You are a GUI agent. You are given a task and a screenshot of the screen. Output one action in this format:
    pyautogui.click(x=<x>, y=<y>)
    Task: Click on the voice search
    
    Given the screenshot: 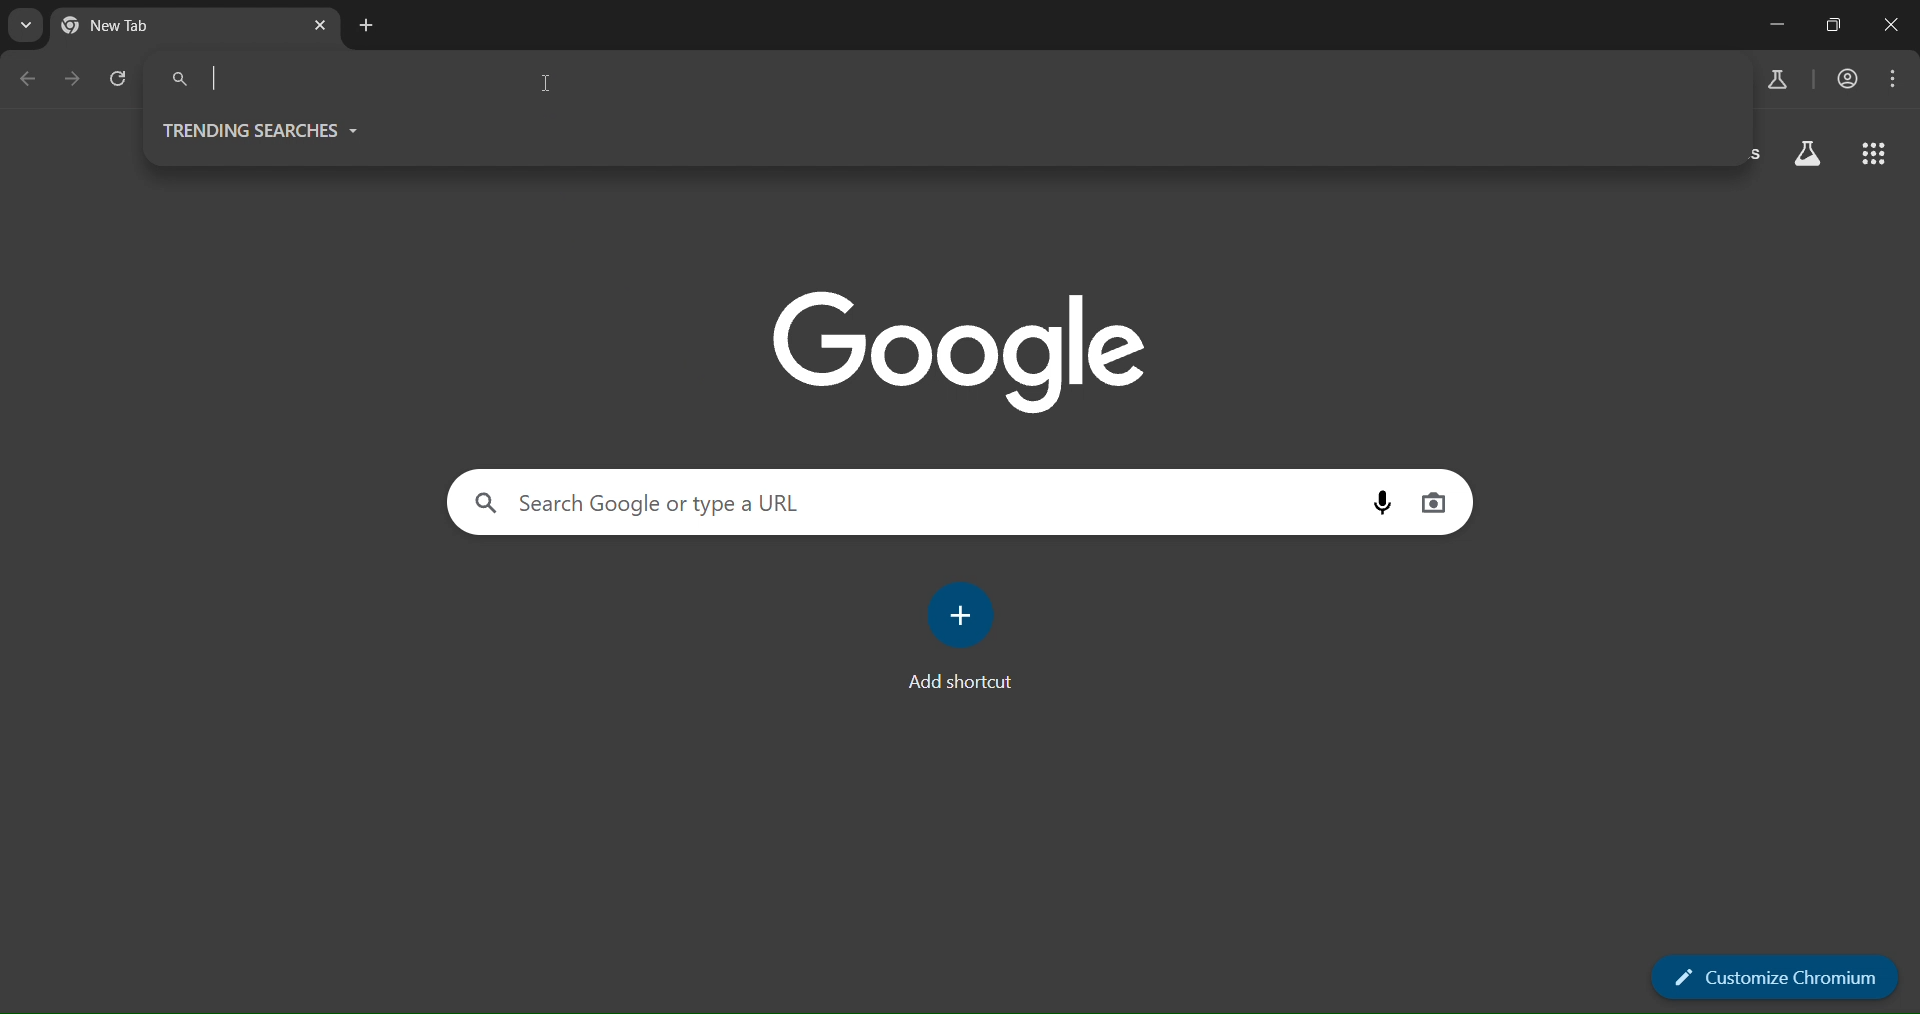 What is the action you would take?
    pyautogui.click(x=1382, y=503)
    